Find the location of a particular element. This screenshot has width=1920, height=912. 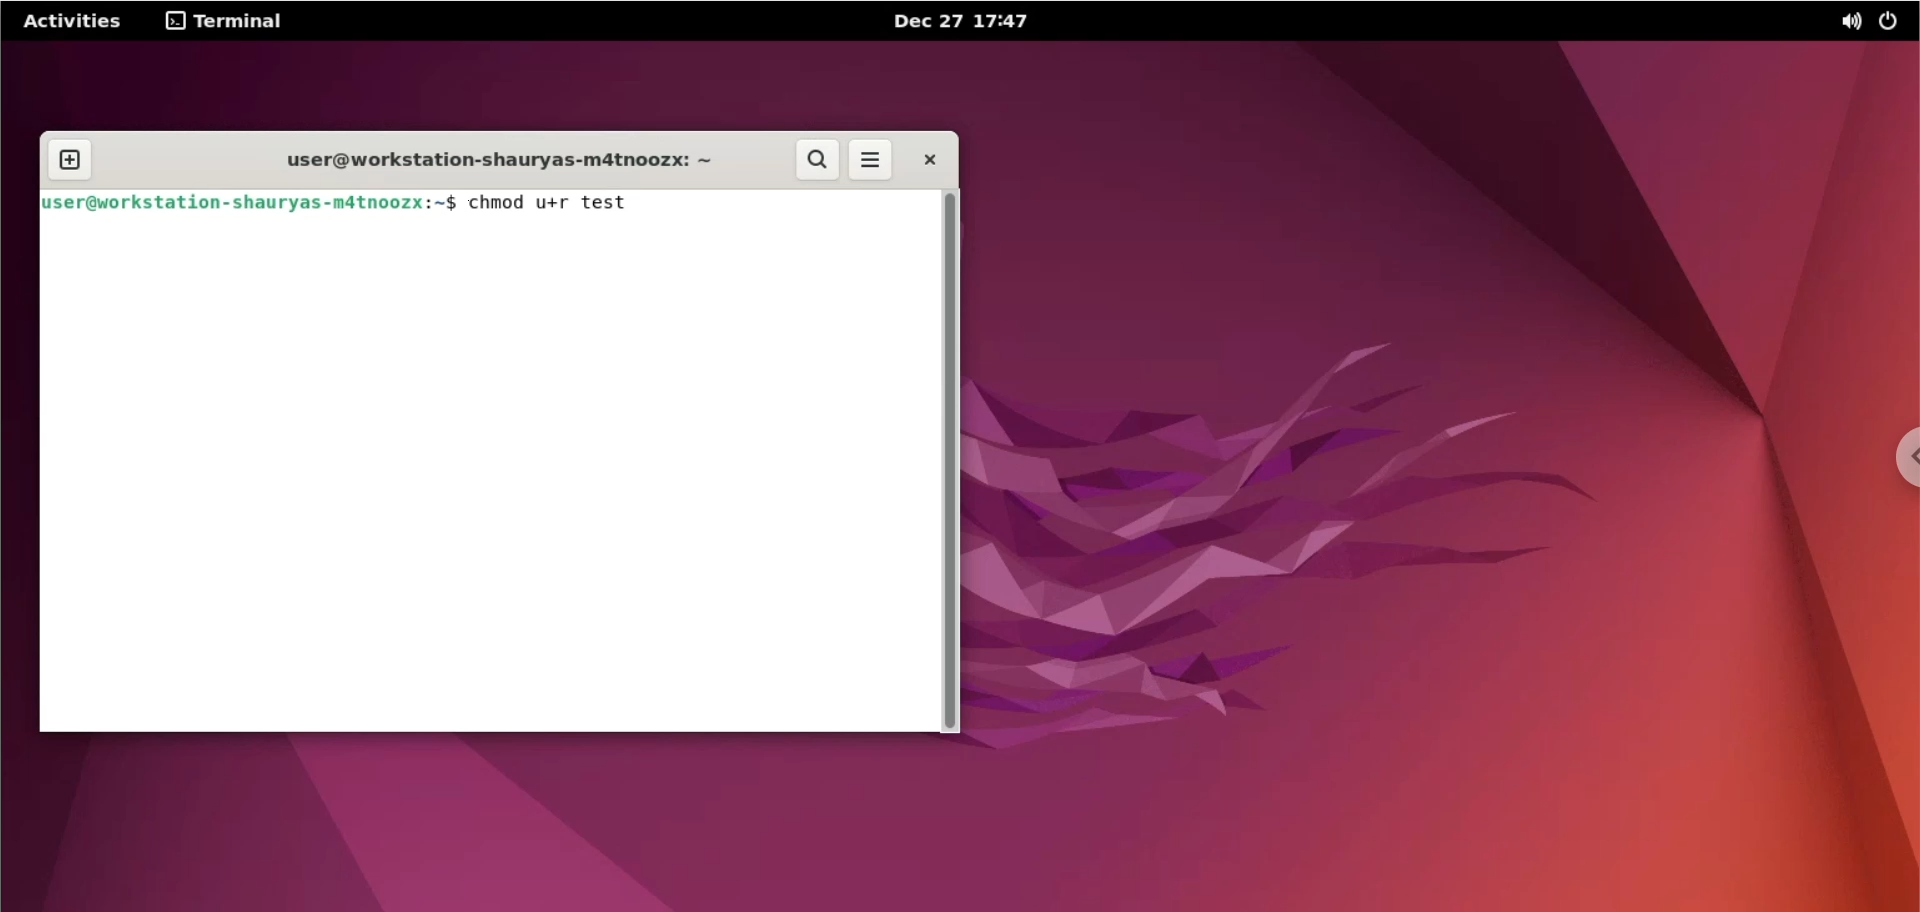

chmod u+r test is located at coordinates (561, 202).